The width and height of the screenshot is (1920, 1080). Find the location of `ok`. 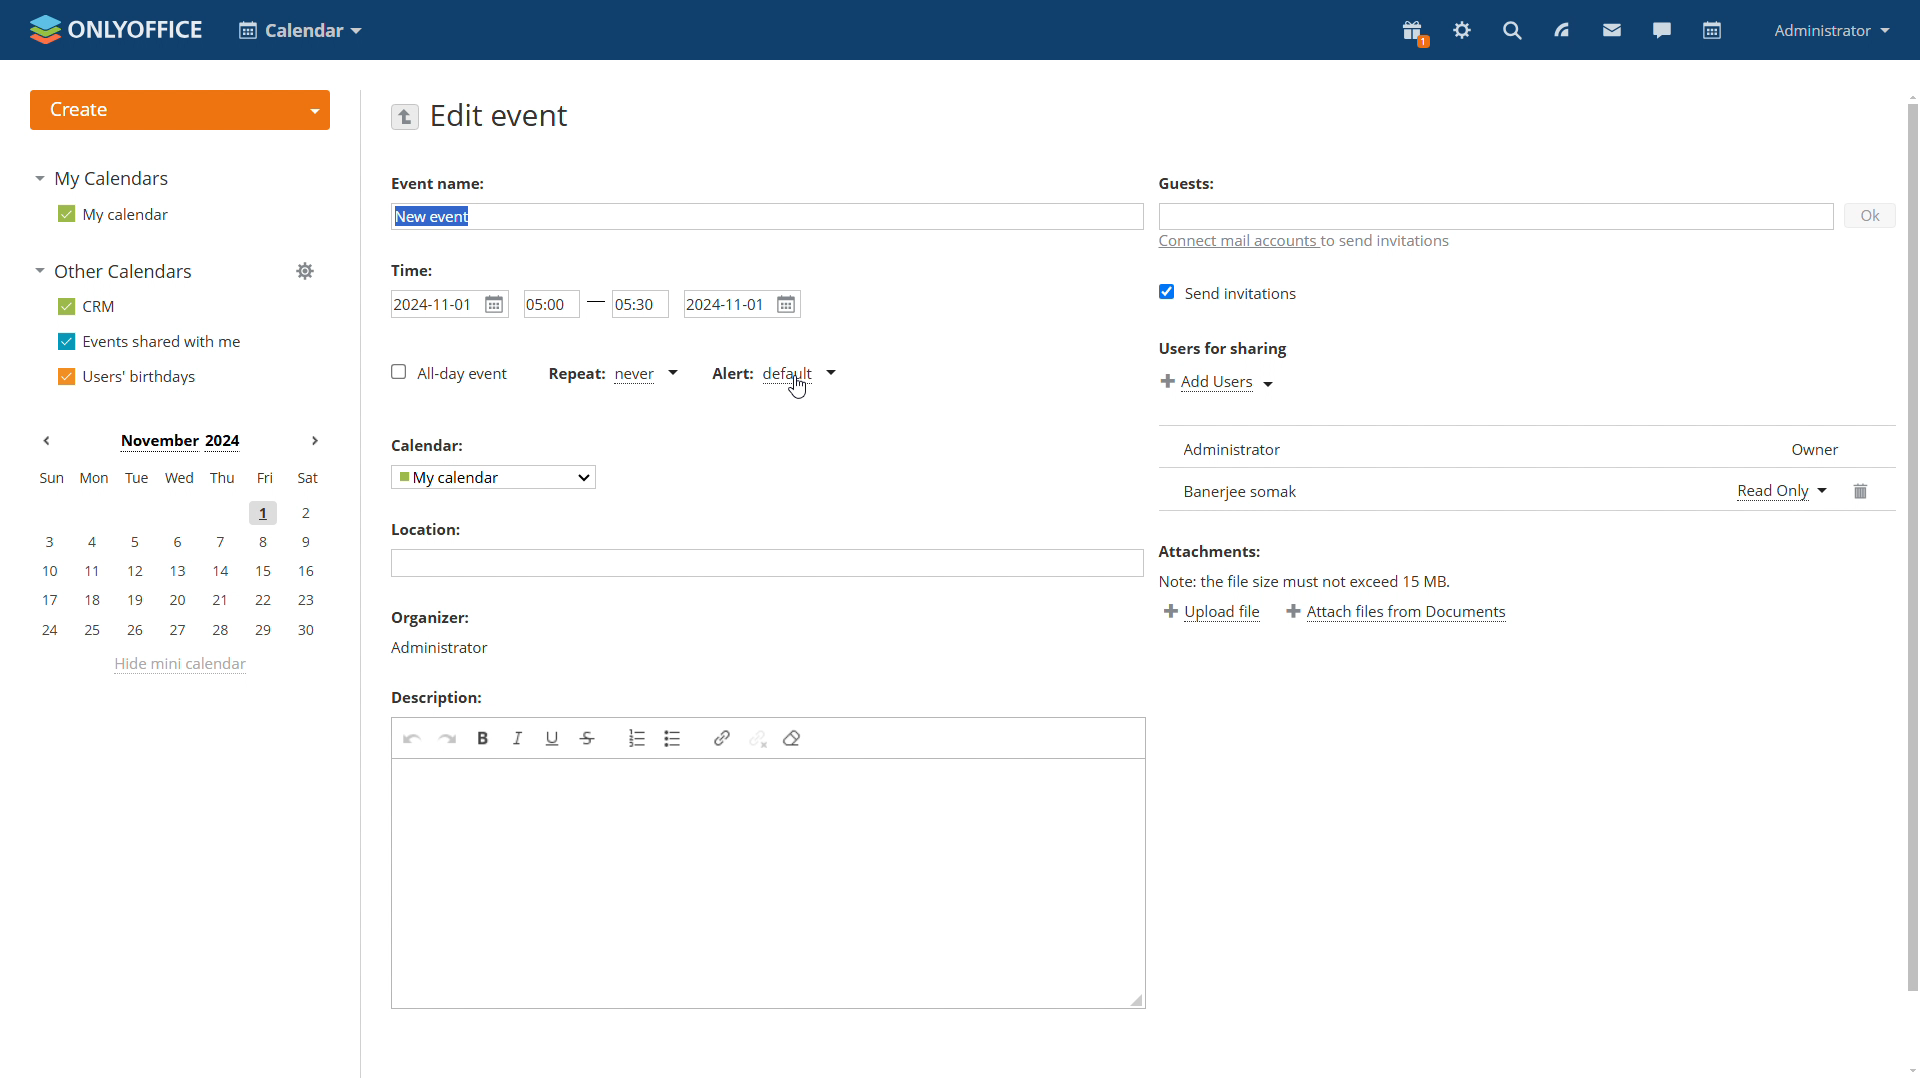

ok is located at coordinates (1872, 215).